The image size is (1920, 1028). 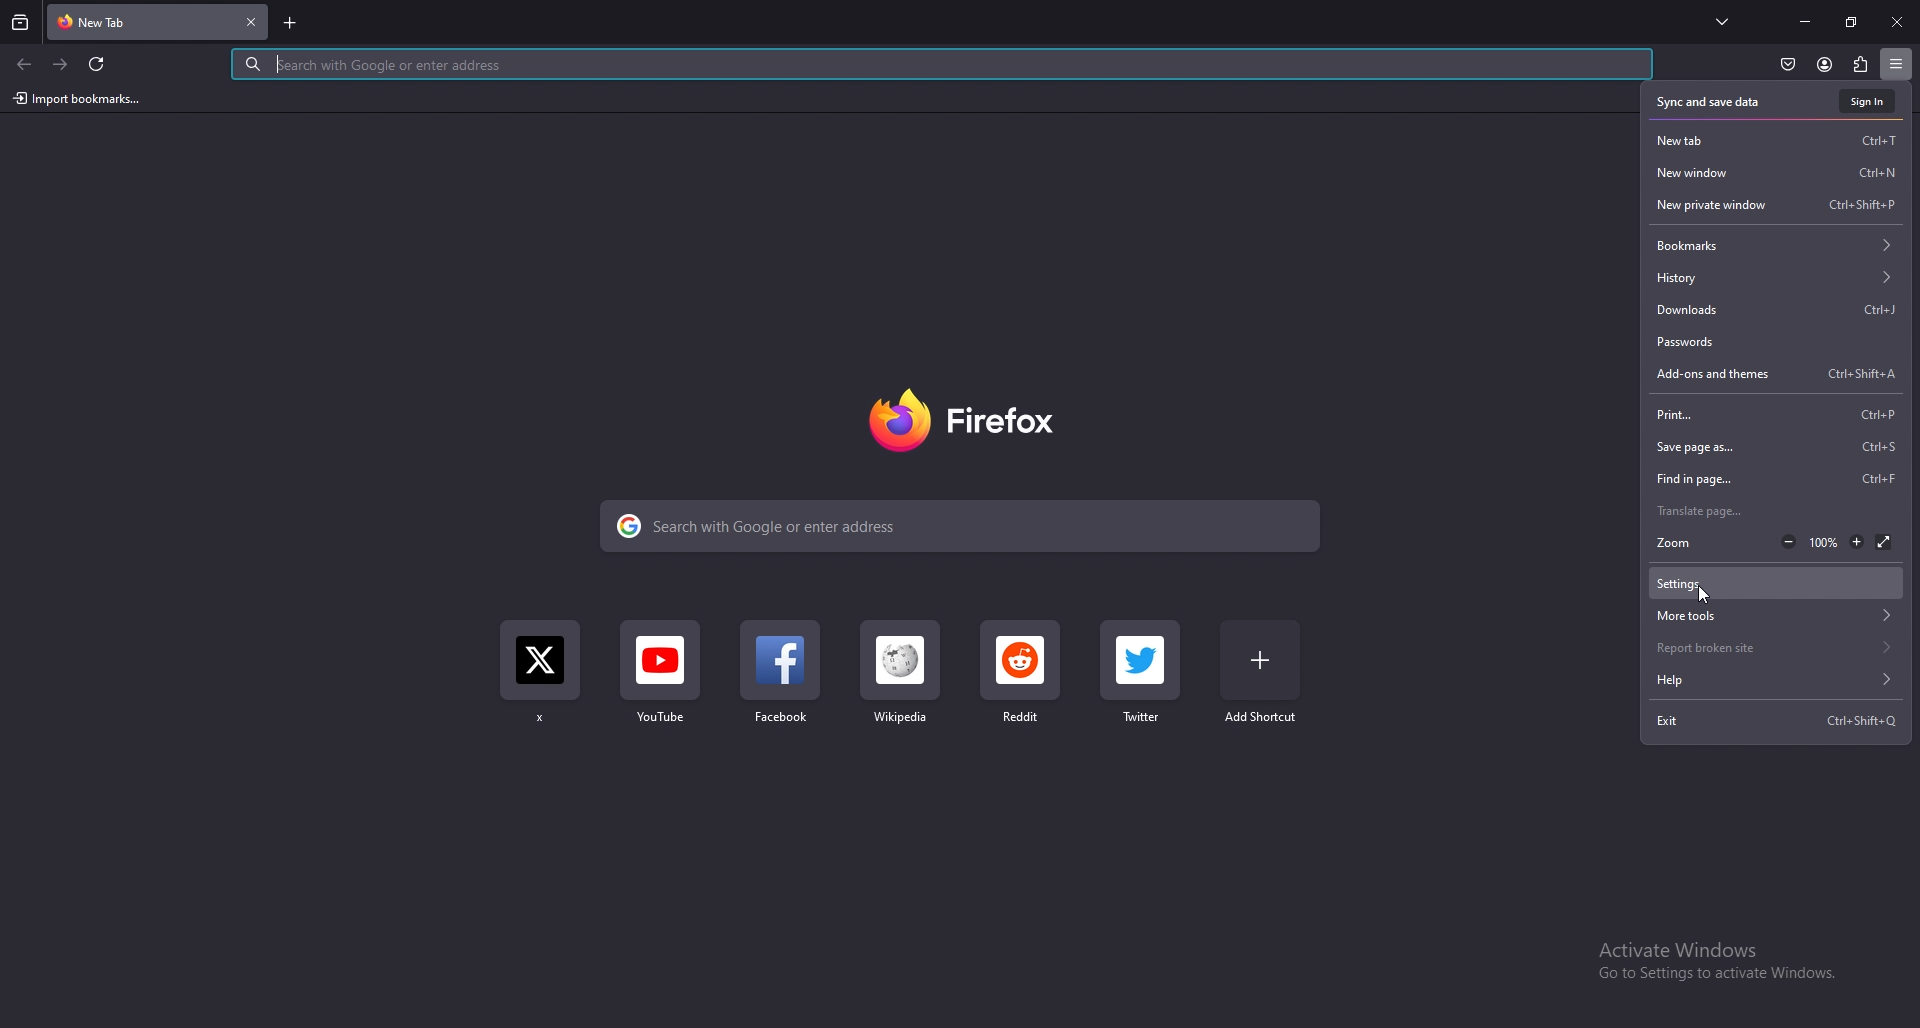 What do you see at coordinates (1778, 341) in the screenshot?
I see `passwords` at bounding box center [1778, 341].